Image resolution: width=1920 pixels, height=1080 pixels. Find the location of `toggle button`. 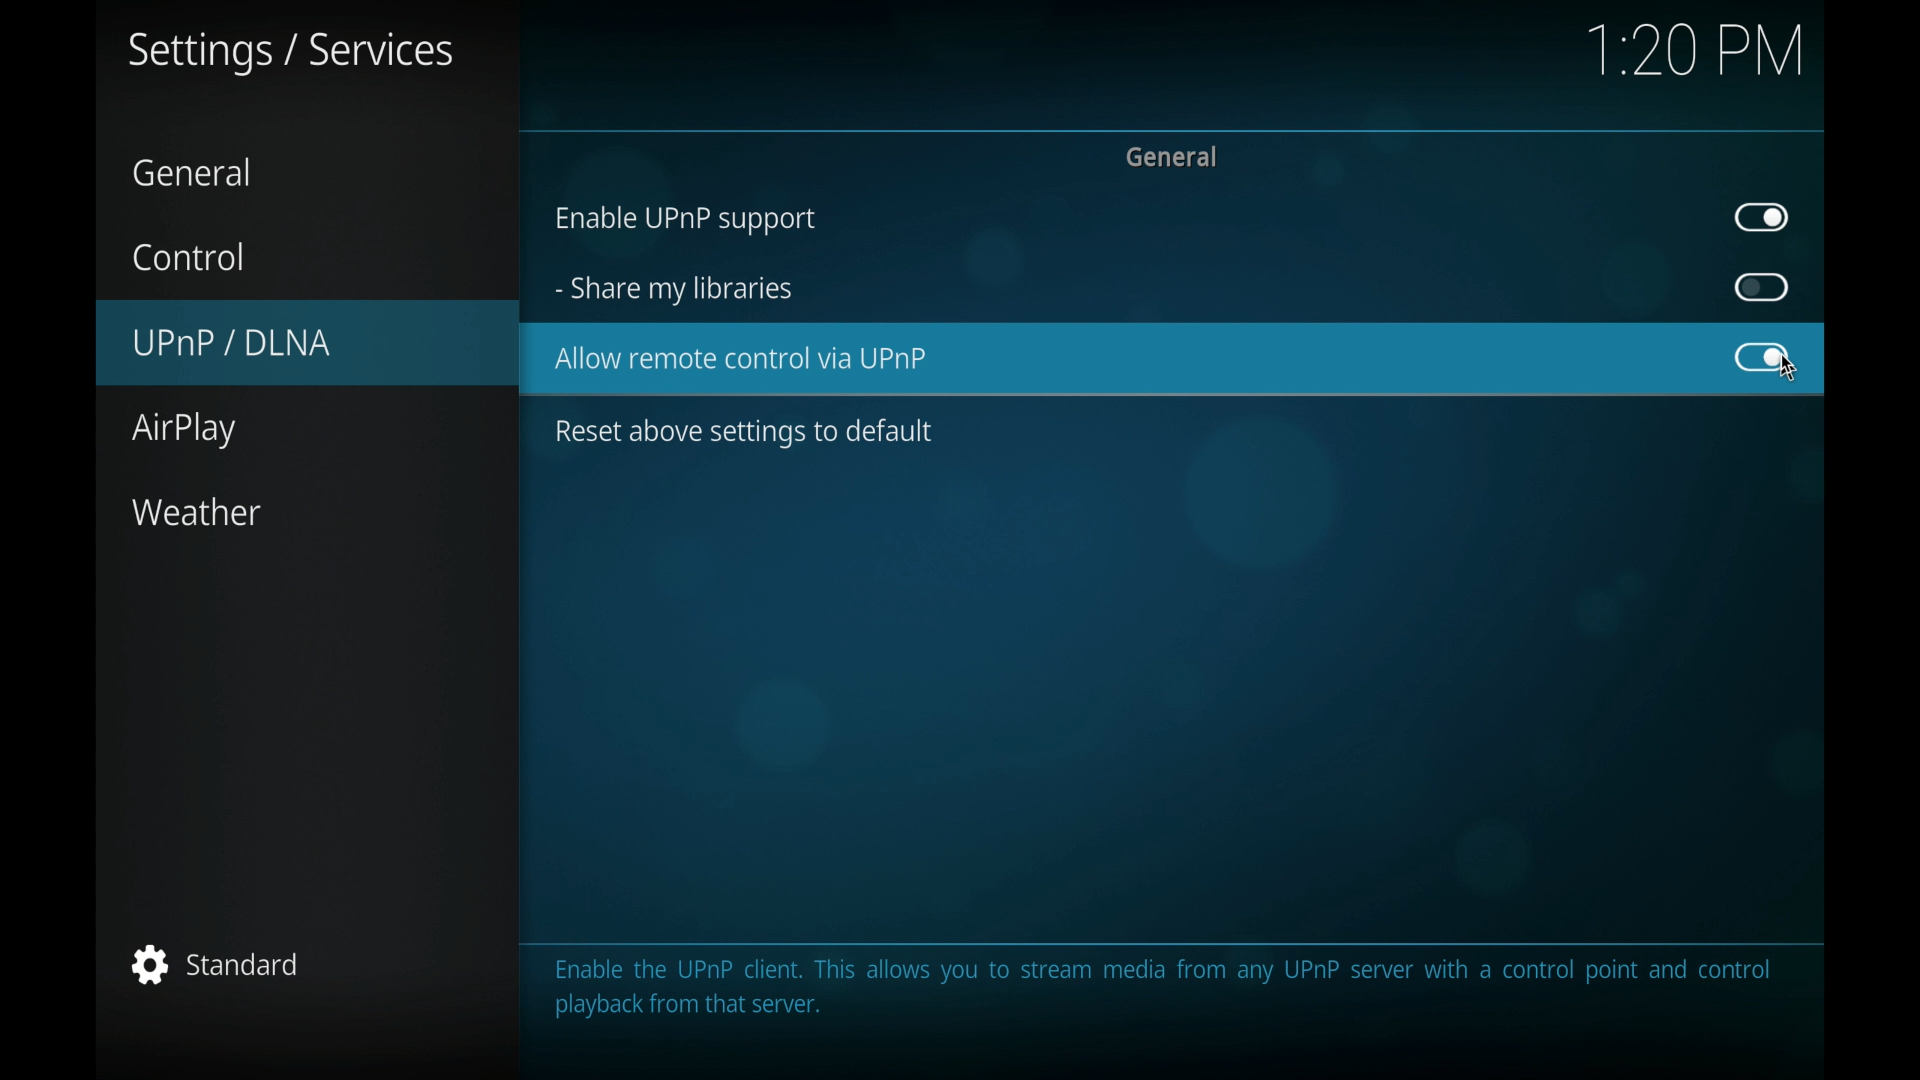

toggle button is located at coordinates (1762, 217).